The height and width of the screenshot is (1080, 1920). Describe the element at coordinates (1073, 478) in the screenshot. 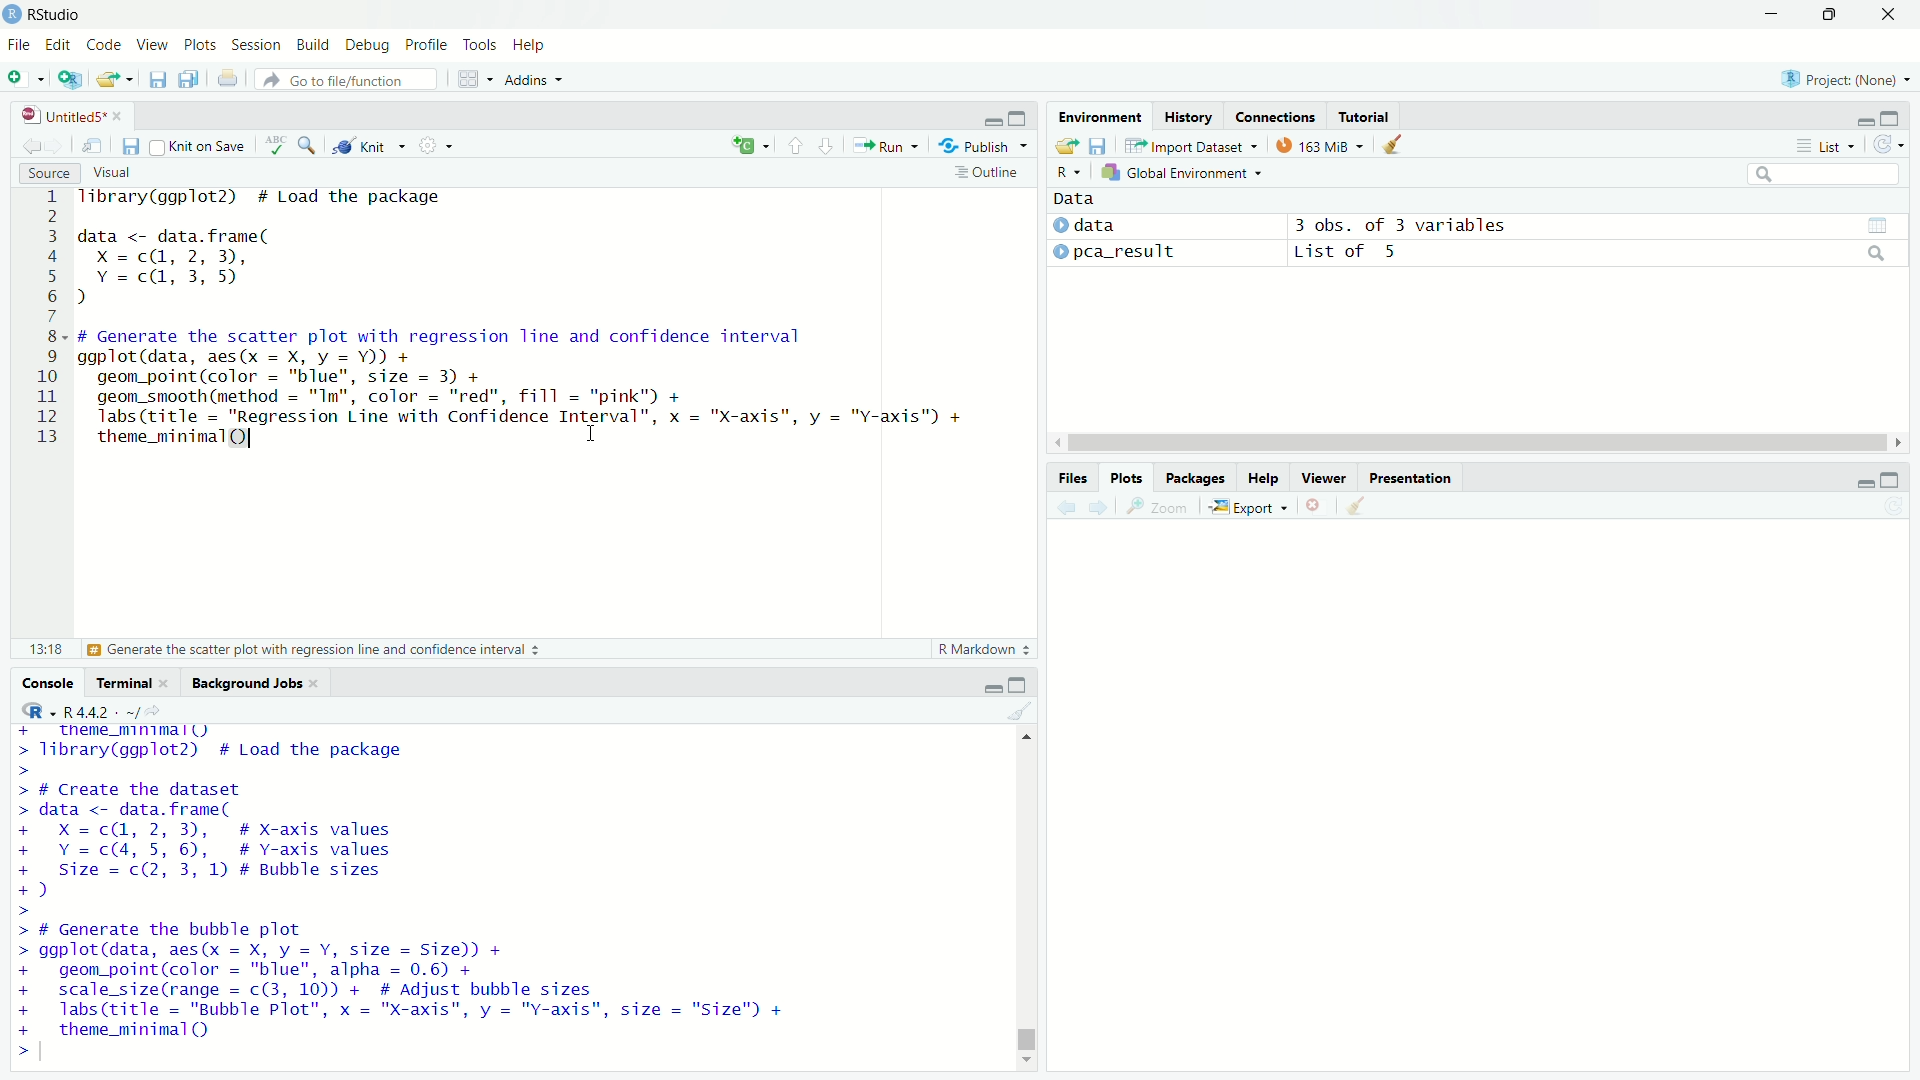

I see `Files` at that location.